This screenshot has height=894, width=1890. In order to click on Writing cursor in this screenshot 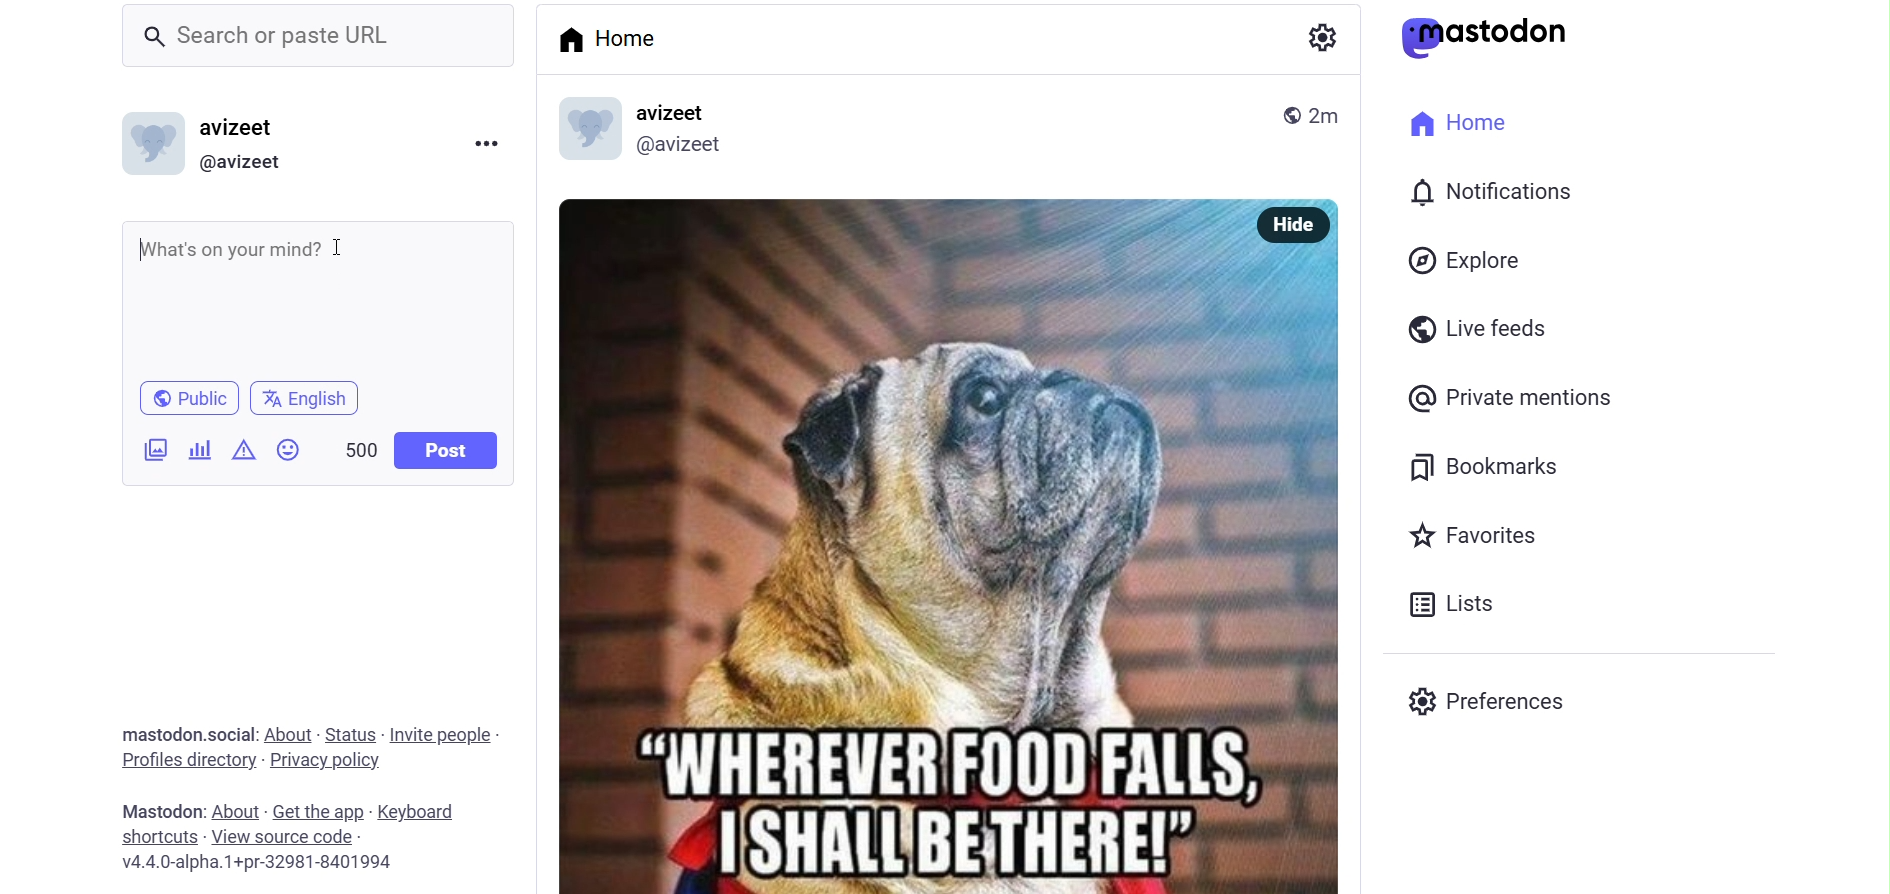, I will do `click(139, 250)`.